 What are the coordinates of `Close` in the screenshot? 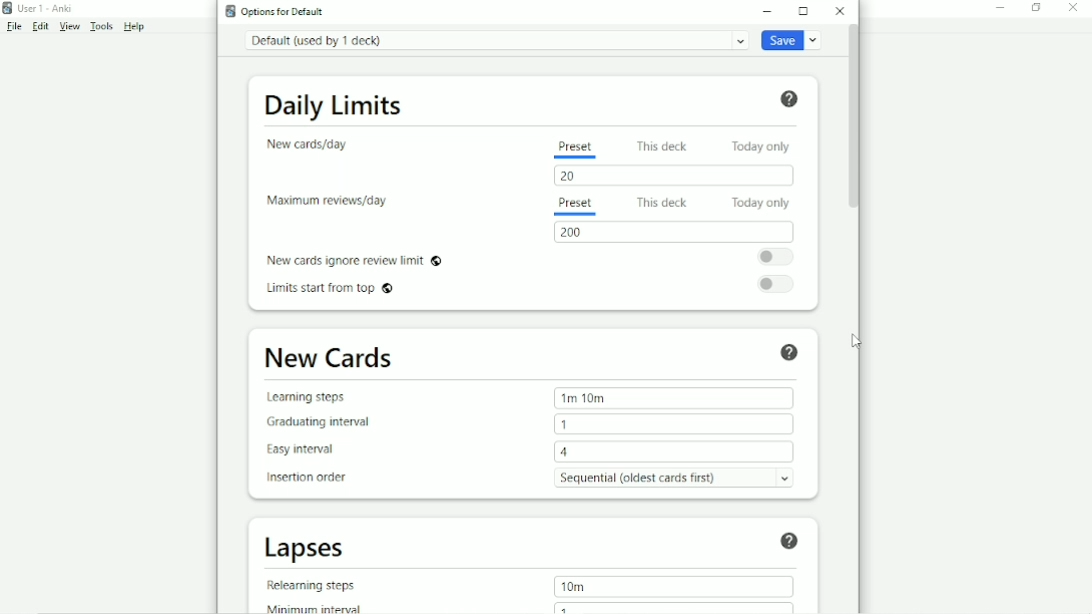 It's located at (1072, 9).